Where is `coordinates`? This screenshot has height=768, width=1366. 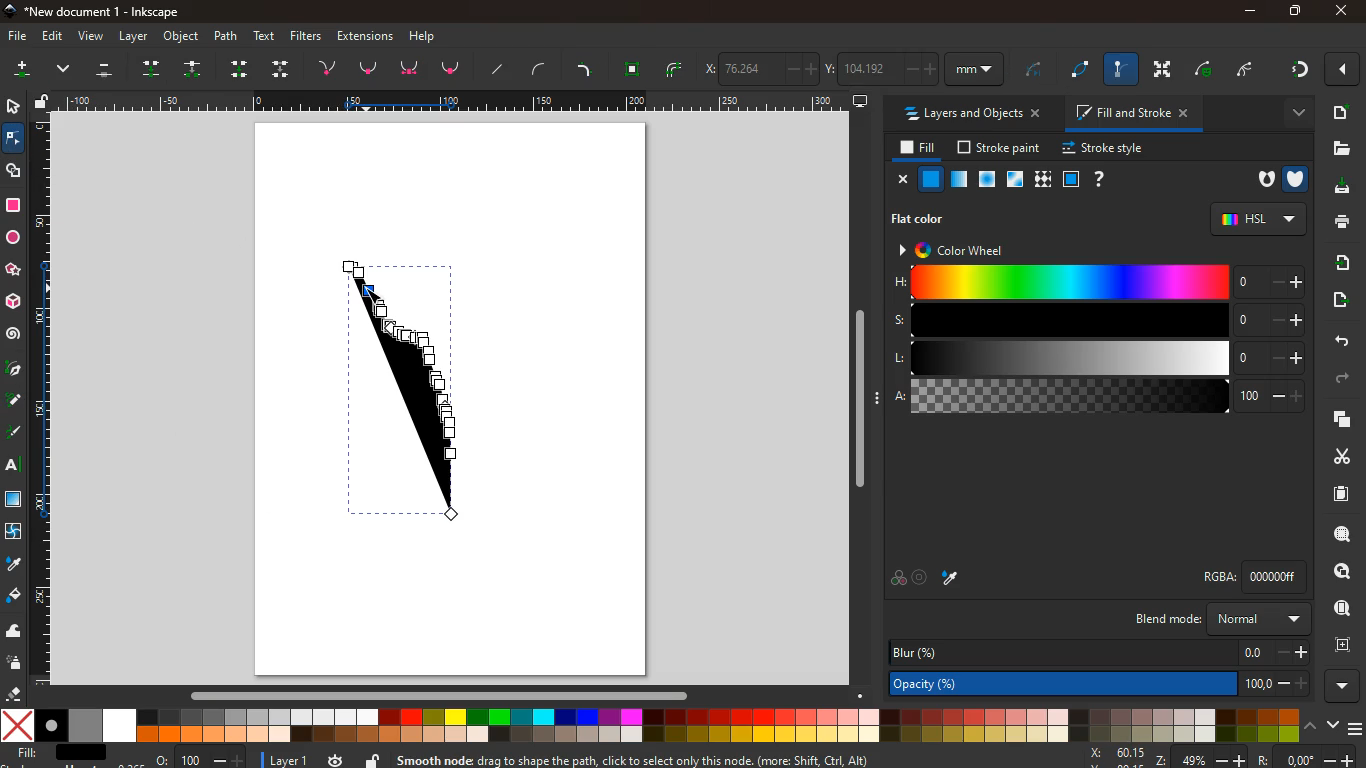 coordinates is located at coordinates (1218, 757).